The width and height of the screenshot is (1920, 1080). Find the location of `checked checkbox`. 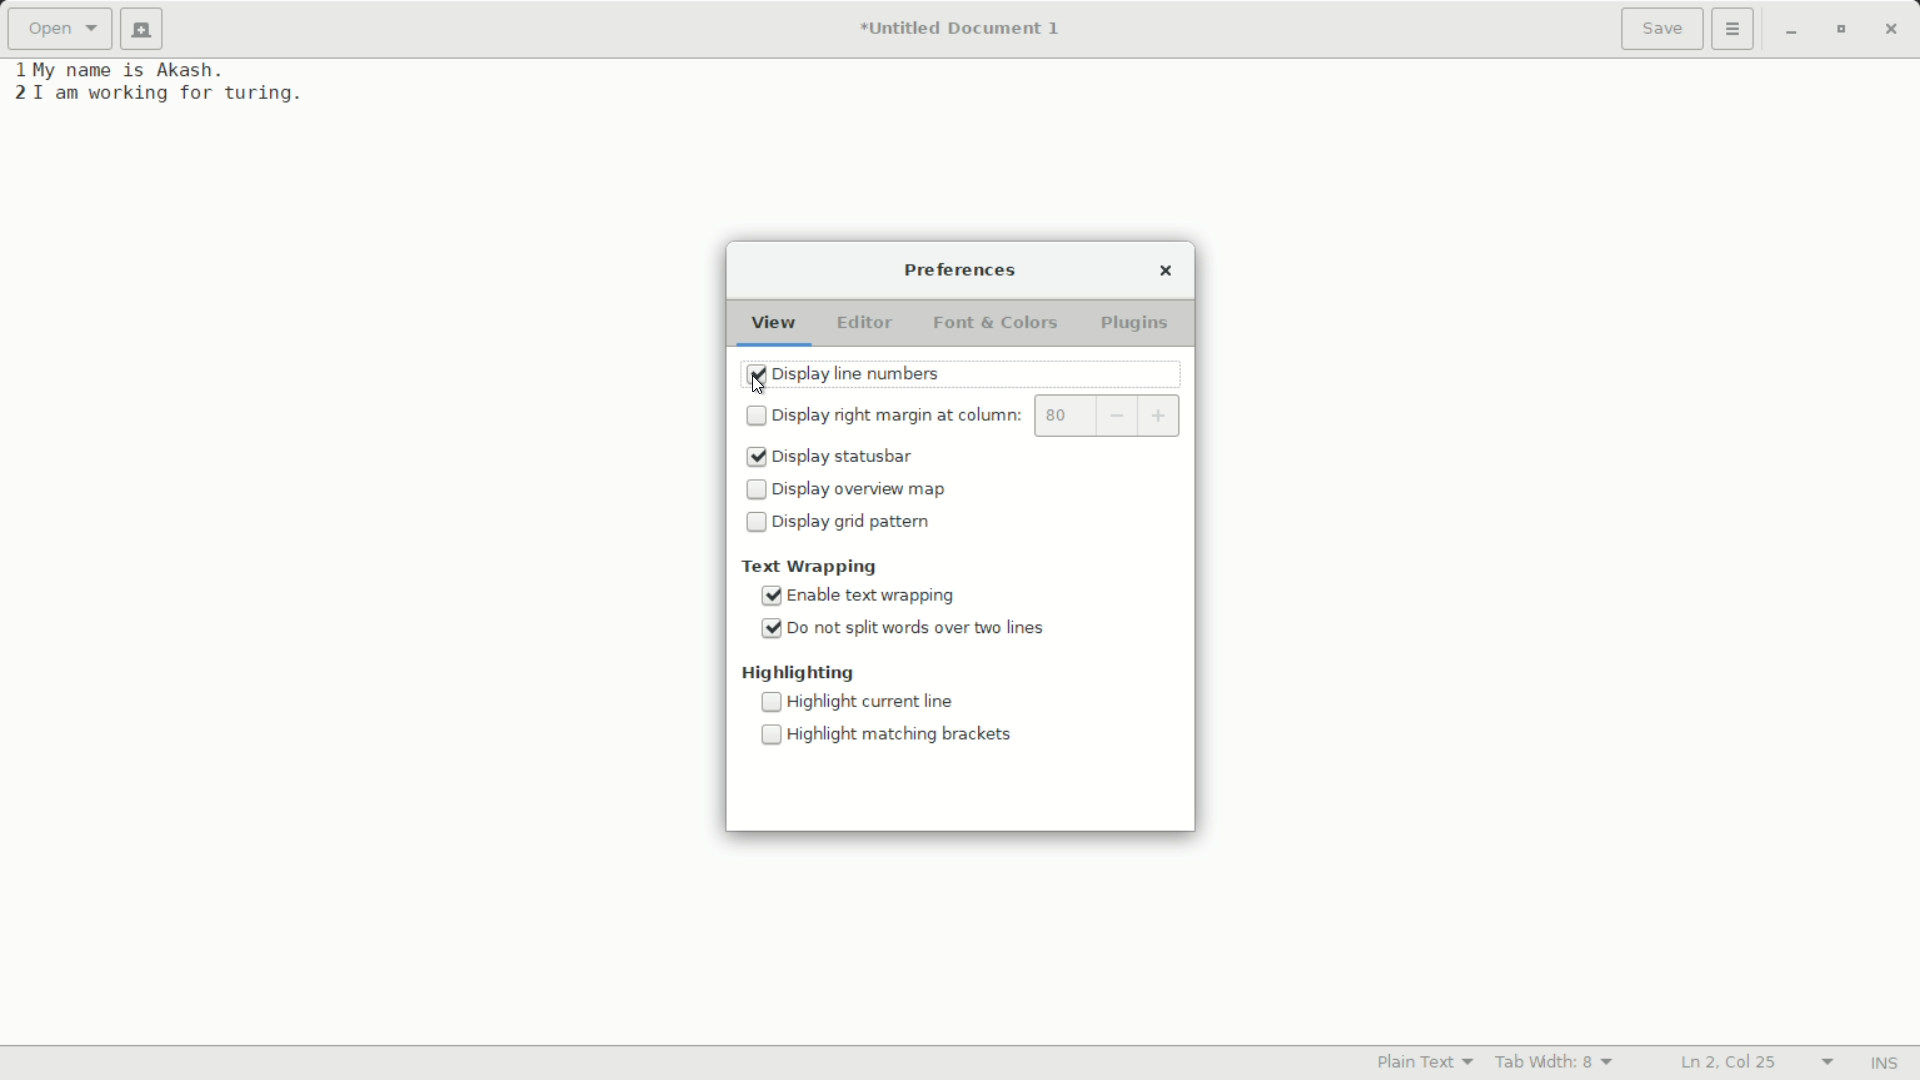

checked checkbox is located at coordinates (755, 457).